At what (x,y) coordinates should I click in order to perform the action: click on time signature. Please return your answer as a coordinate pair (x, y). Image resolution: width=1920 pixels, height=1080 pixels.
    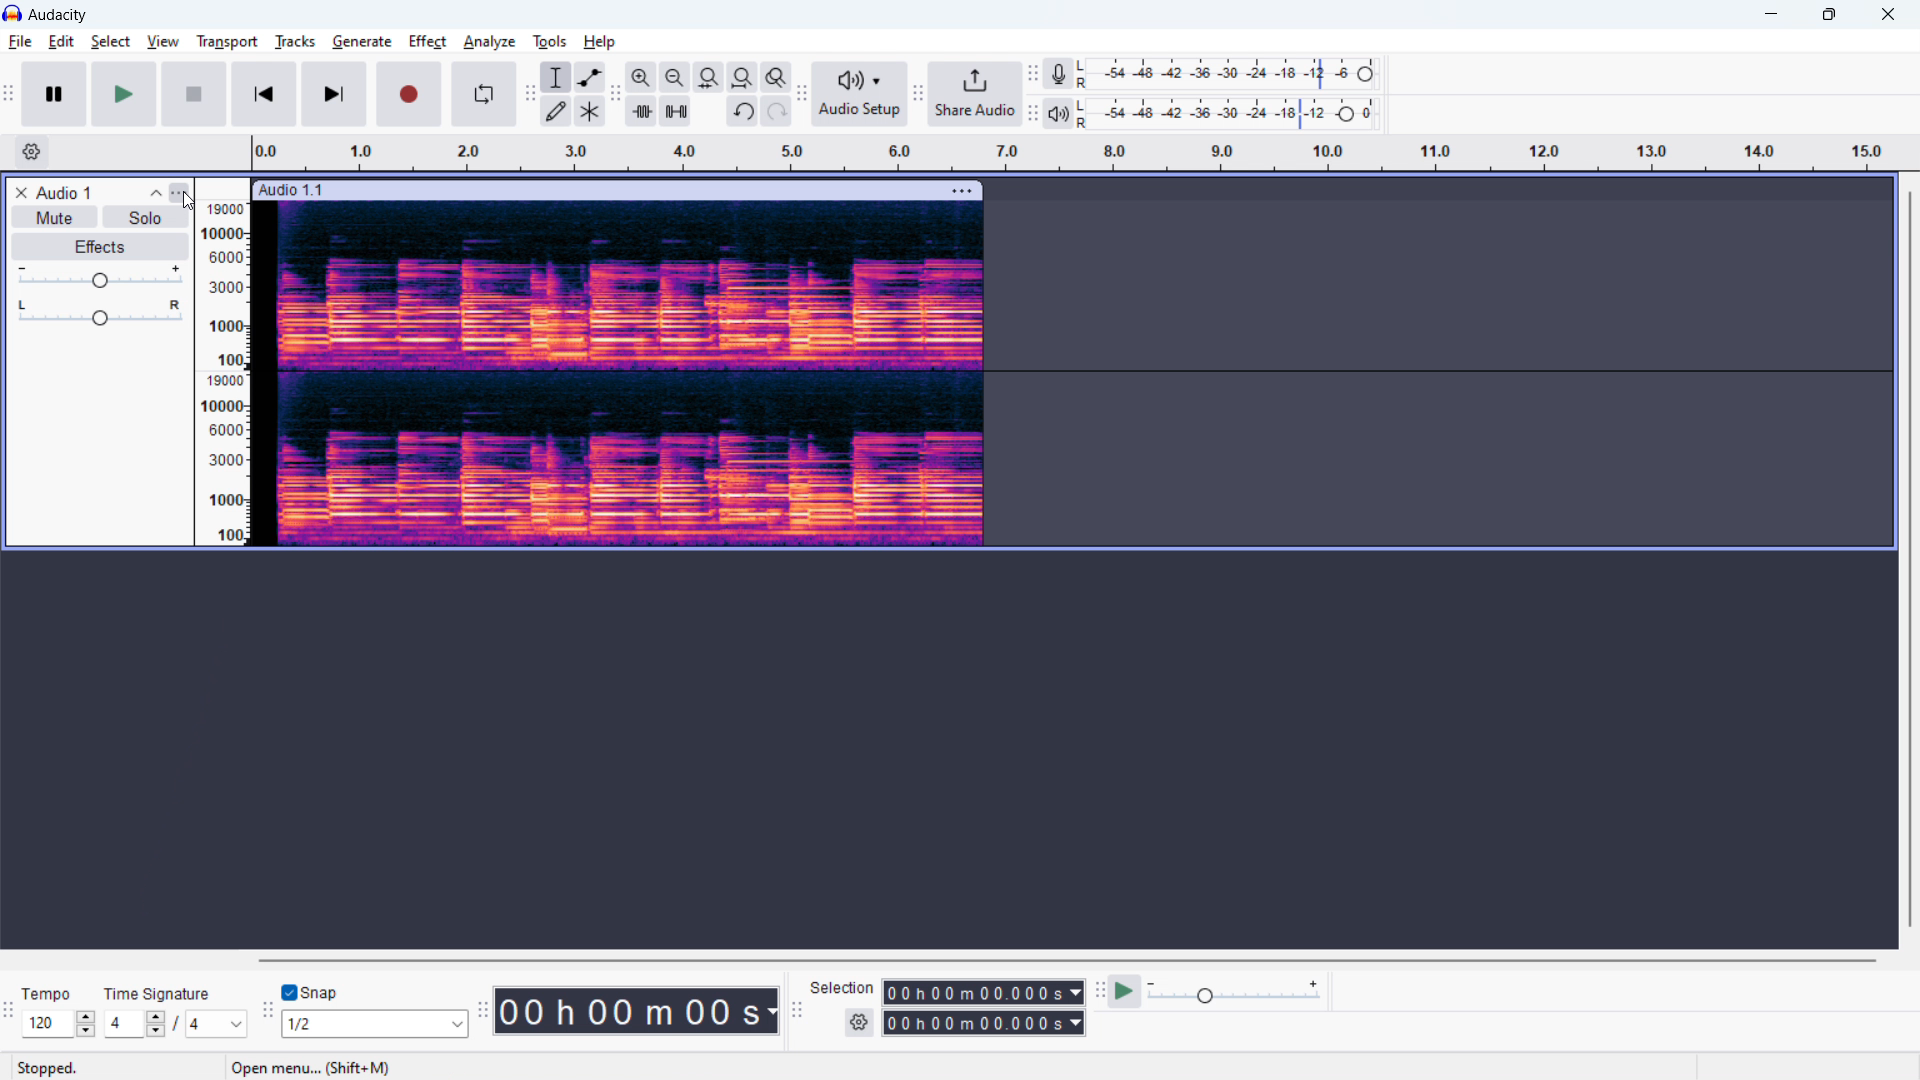
    Looking at the image, I should click on (157, 993).